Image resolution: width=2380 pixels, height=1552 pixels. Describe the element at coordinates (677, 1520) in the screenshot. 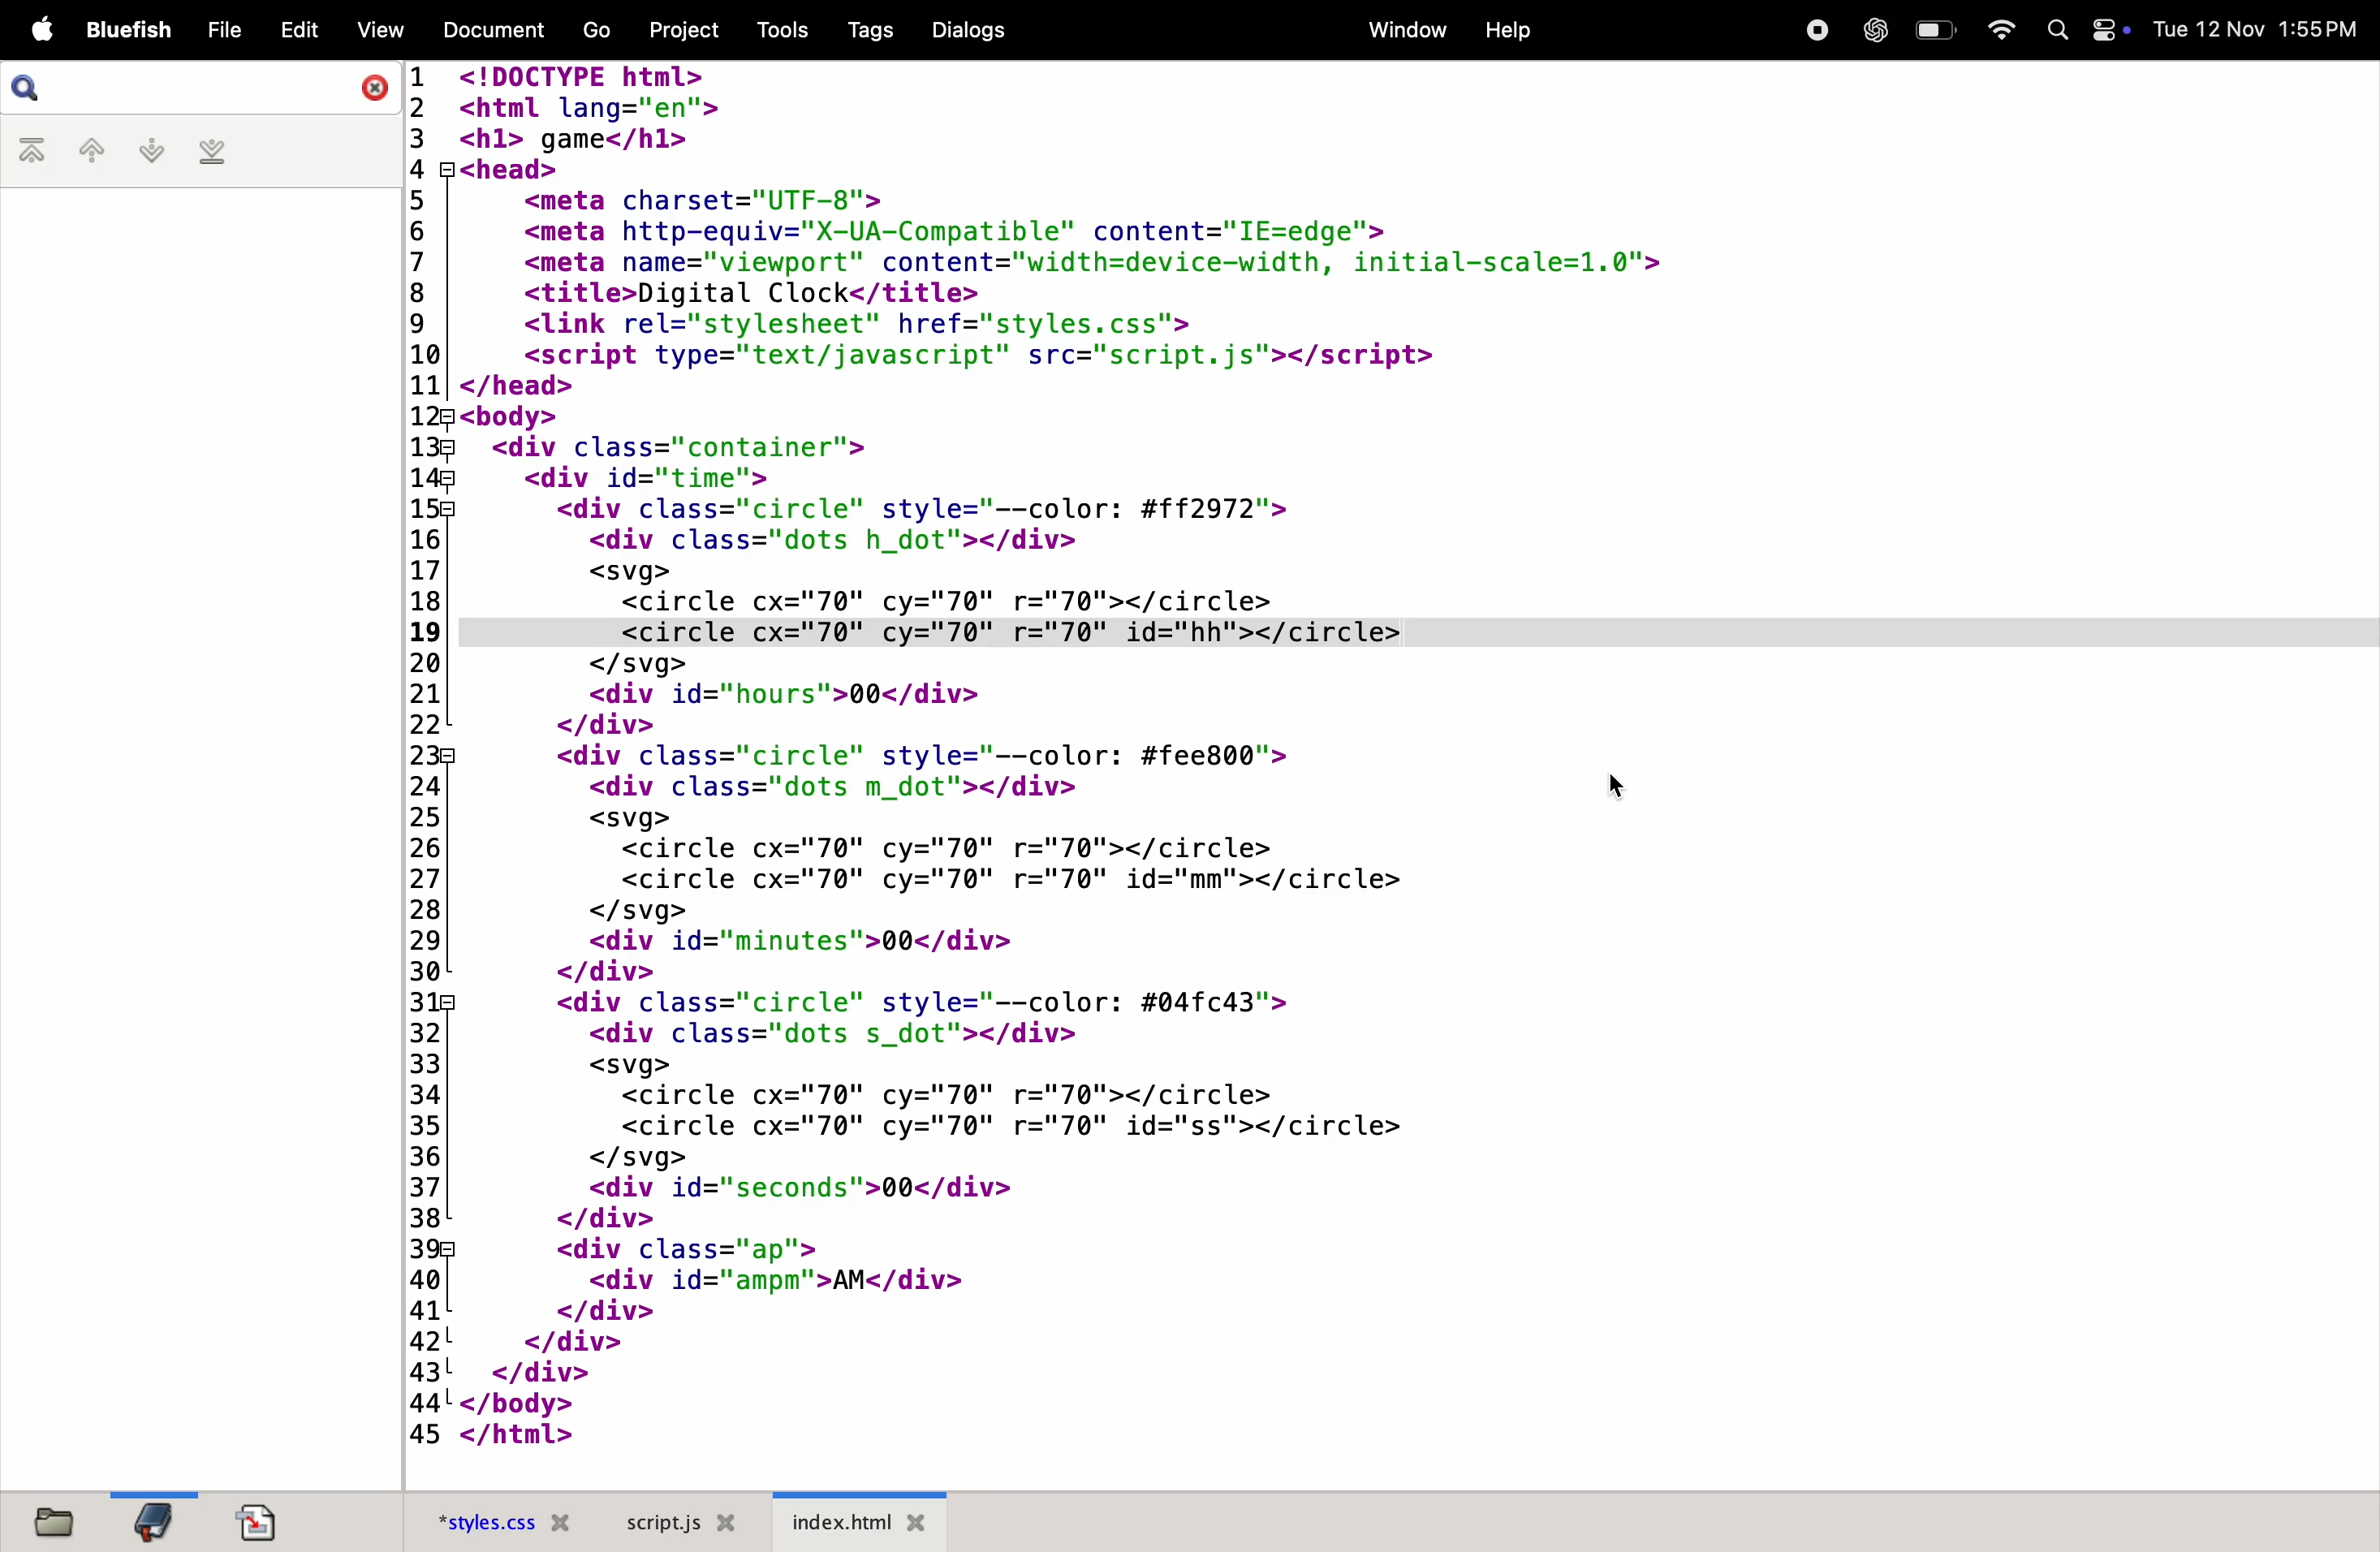

I see `script.js` at that location.